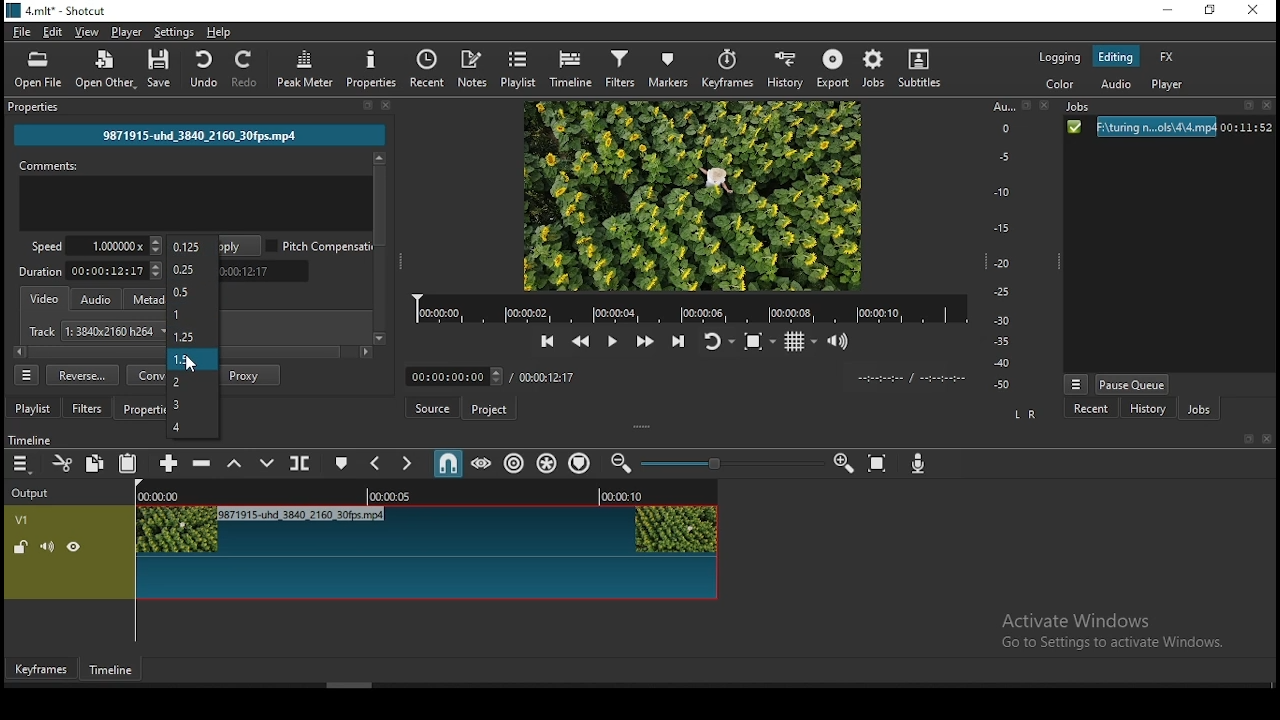  Describe the element at coordinates (342, 462) in the screenshot. I see `create/edit marker` at that location.